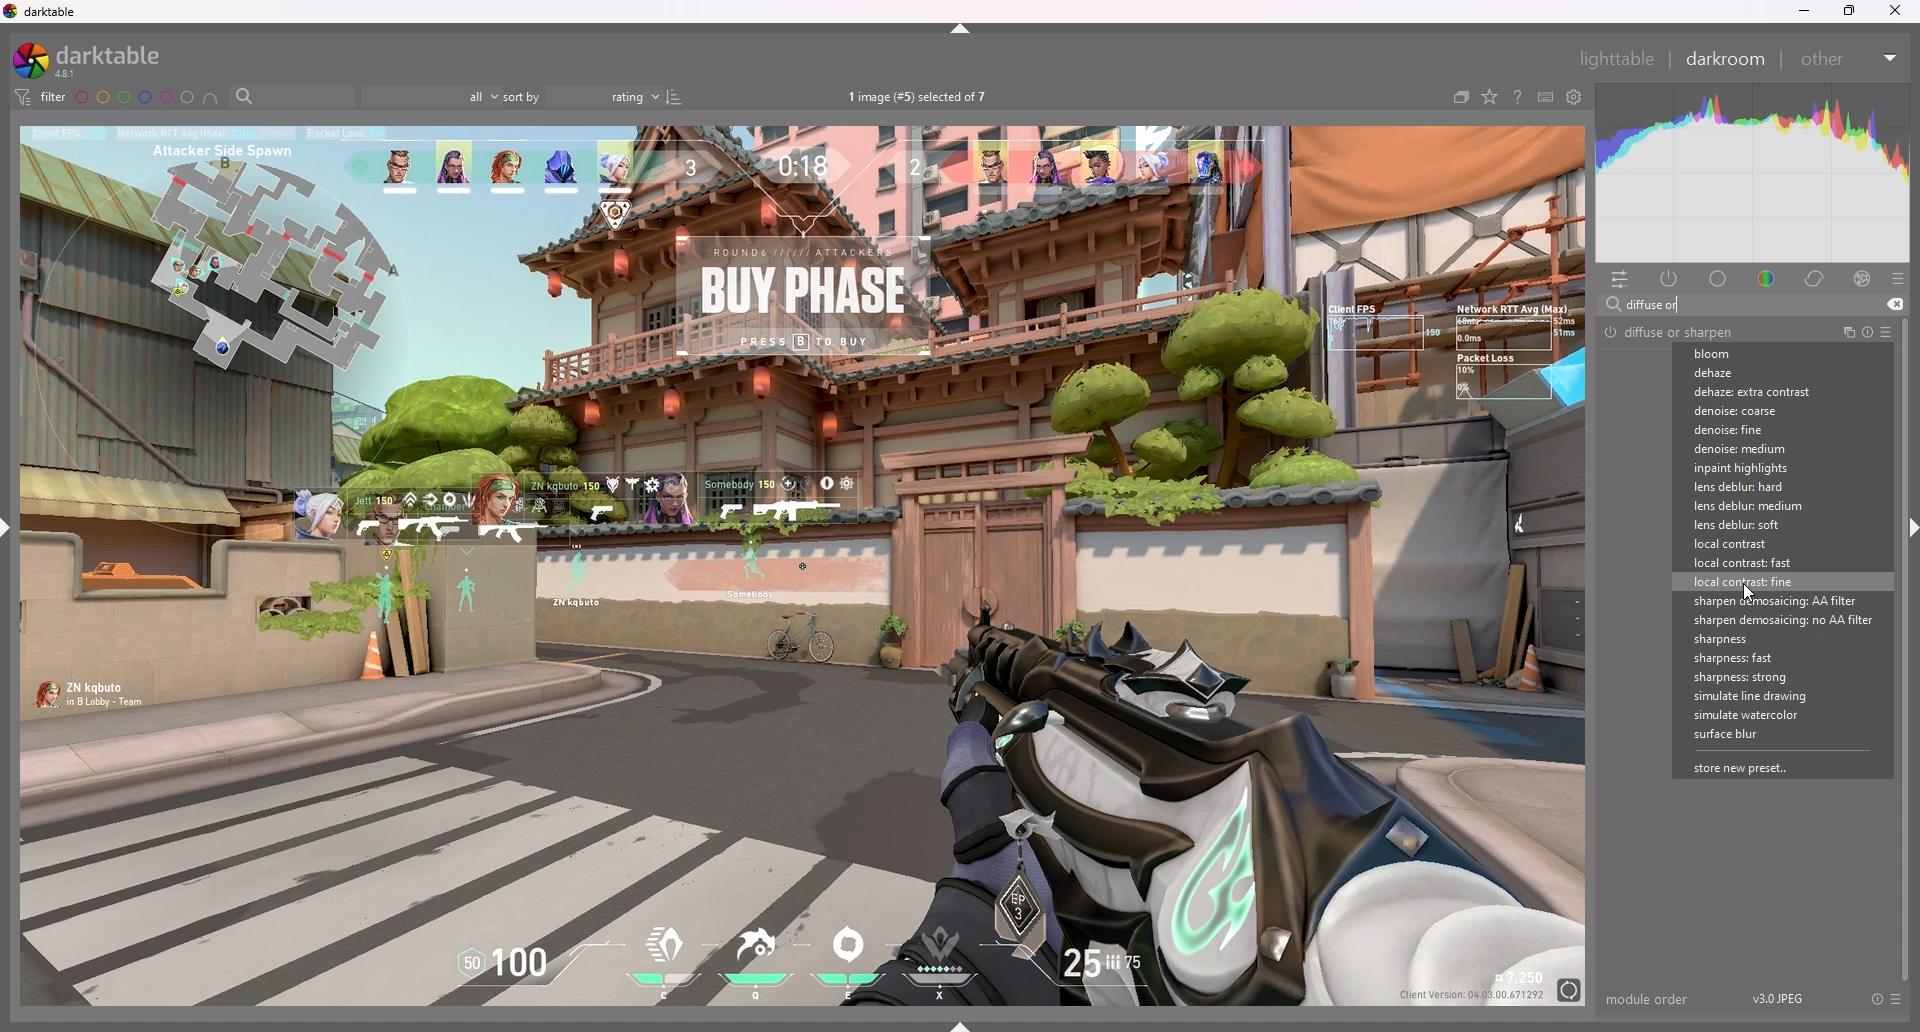 The image size is (1920, 1032). What do you see at coordinates (1895, 304) in the screenshot?
I see `cut input` at bounding box center [1895, 304].